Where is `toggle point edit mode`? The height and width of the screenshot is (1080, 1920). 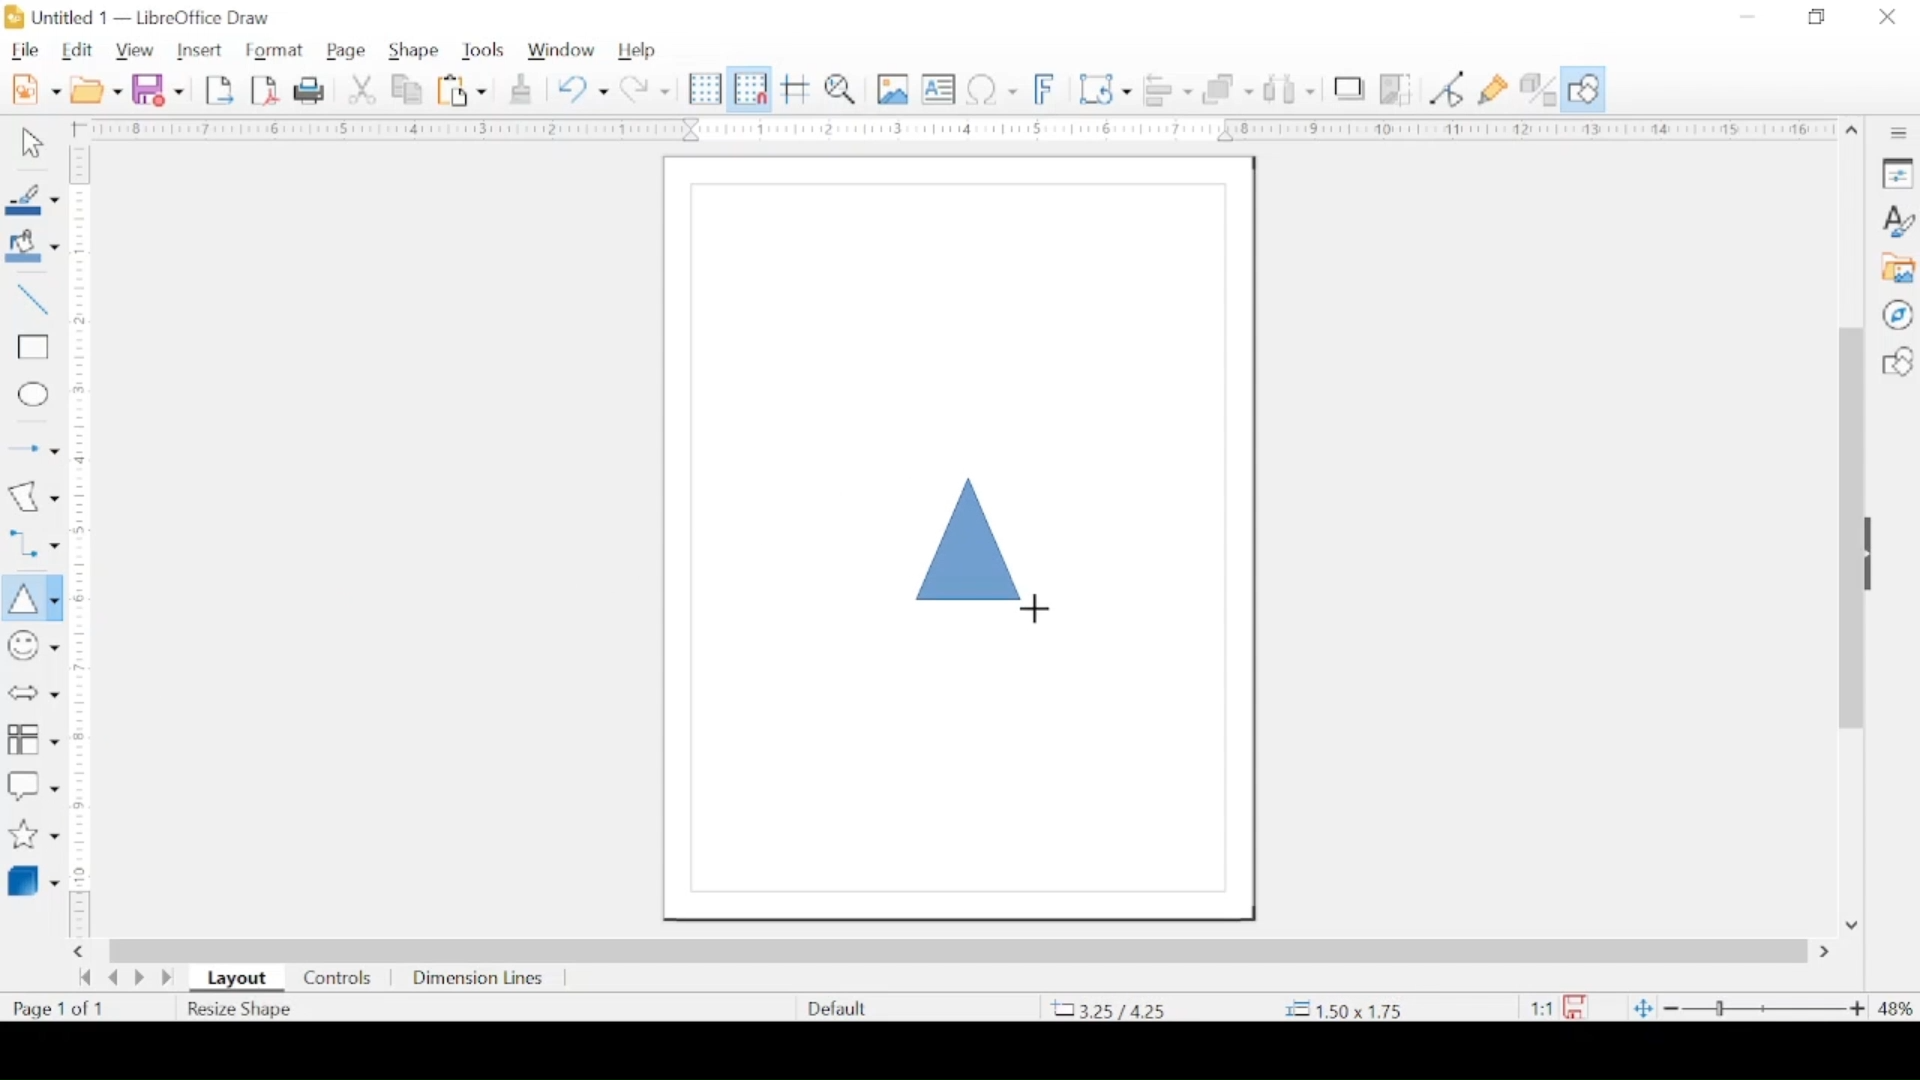 toggle point edit mode is located at coordinates (1446, 89).